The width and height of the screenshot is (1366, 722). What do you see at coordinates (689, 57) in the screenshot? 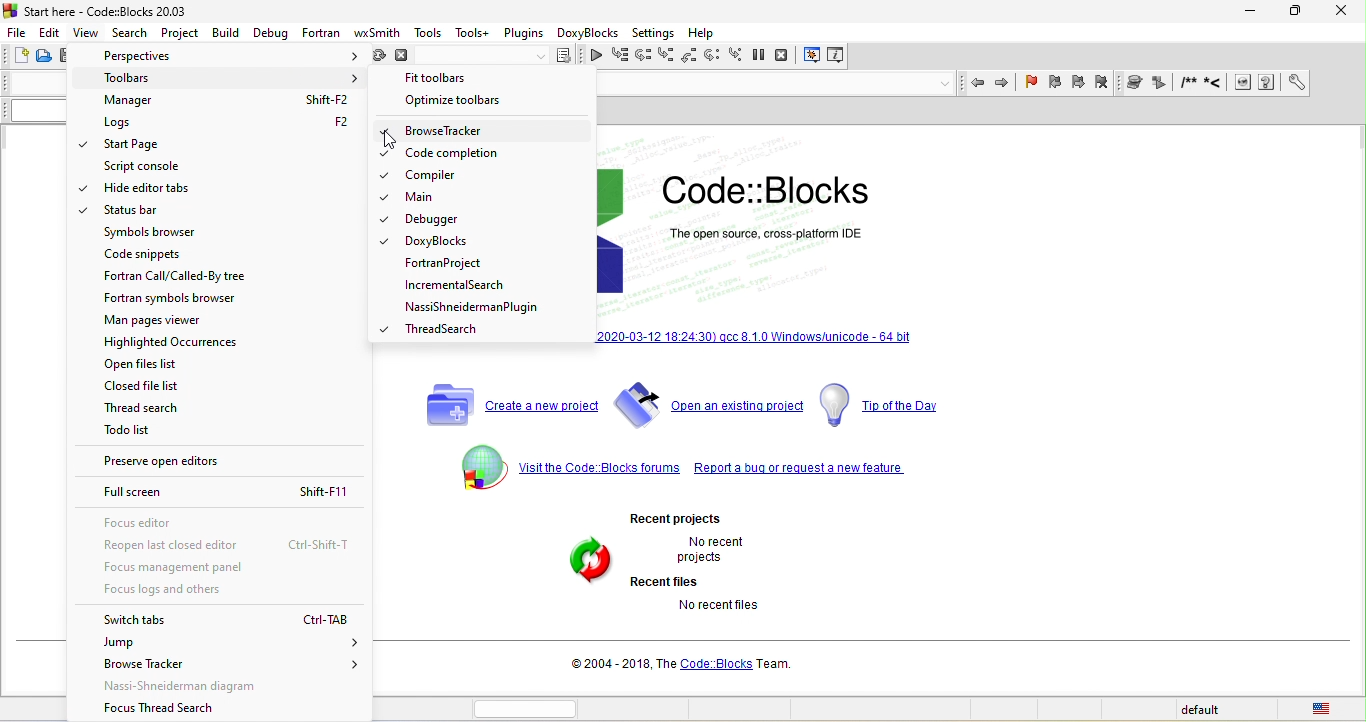
I see `step out` at bounding box center [689, 57].